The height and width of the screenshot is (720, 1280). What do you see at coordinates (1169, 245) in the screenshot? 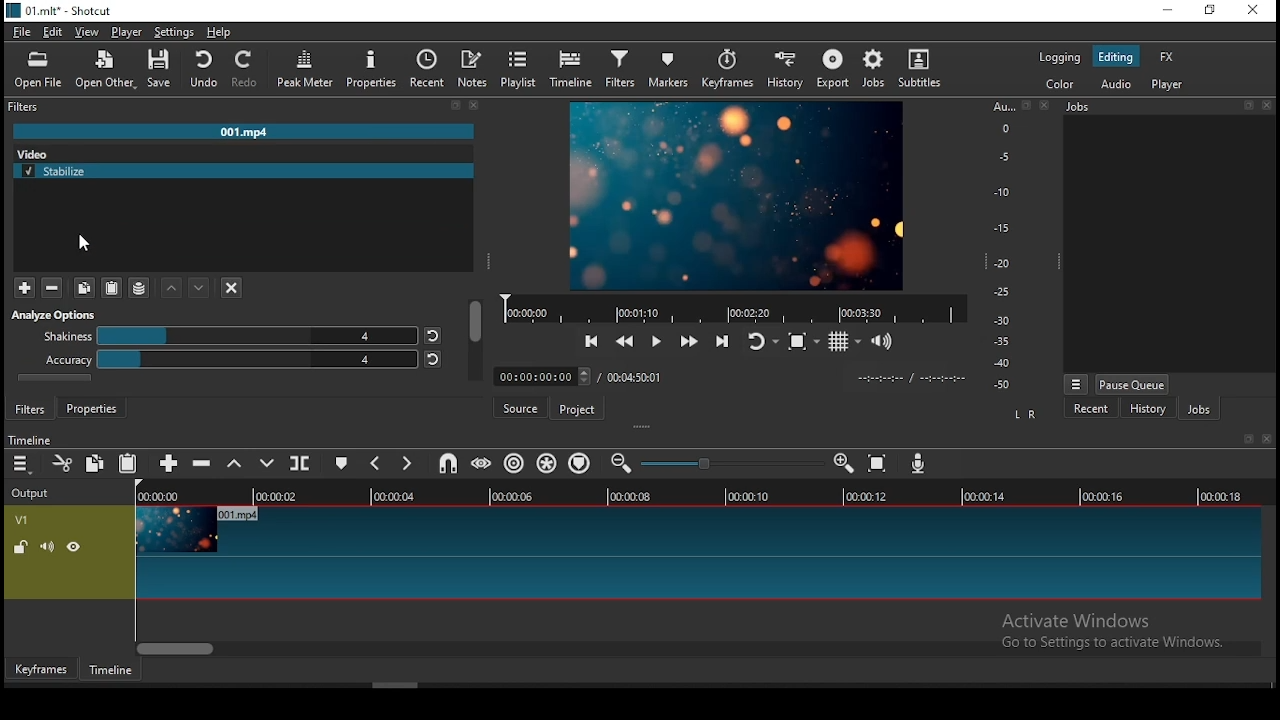
I see `display` at bounding box center [1169, 245].